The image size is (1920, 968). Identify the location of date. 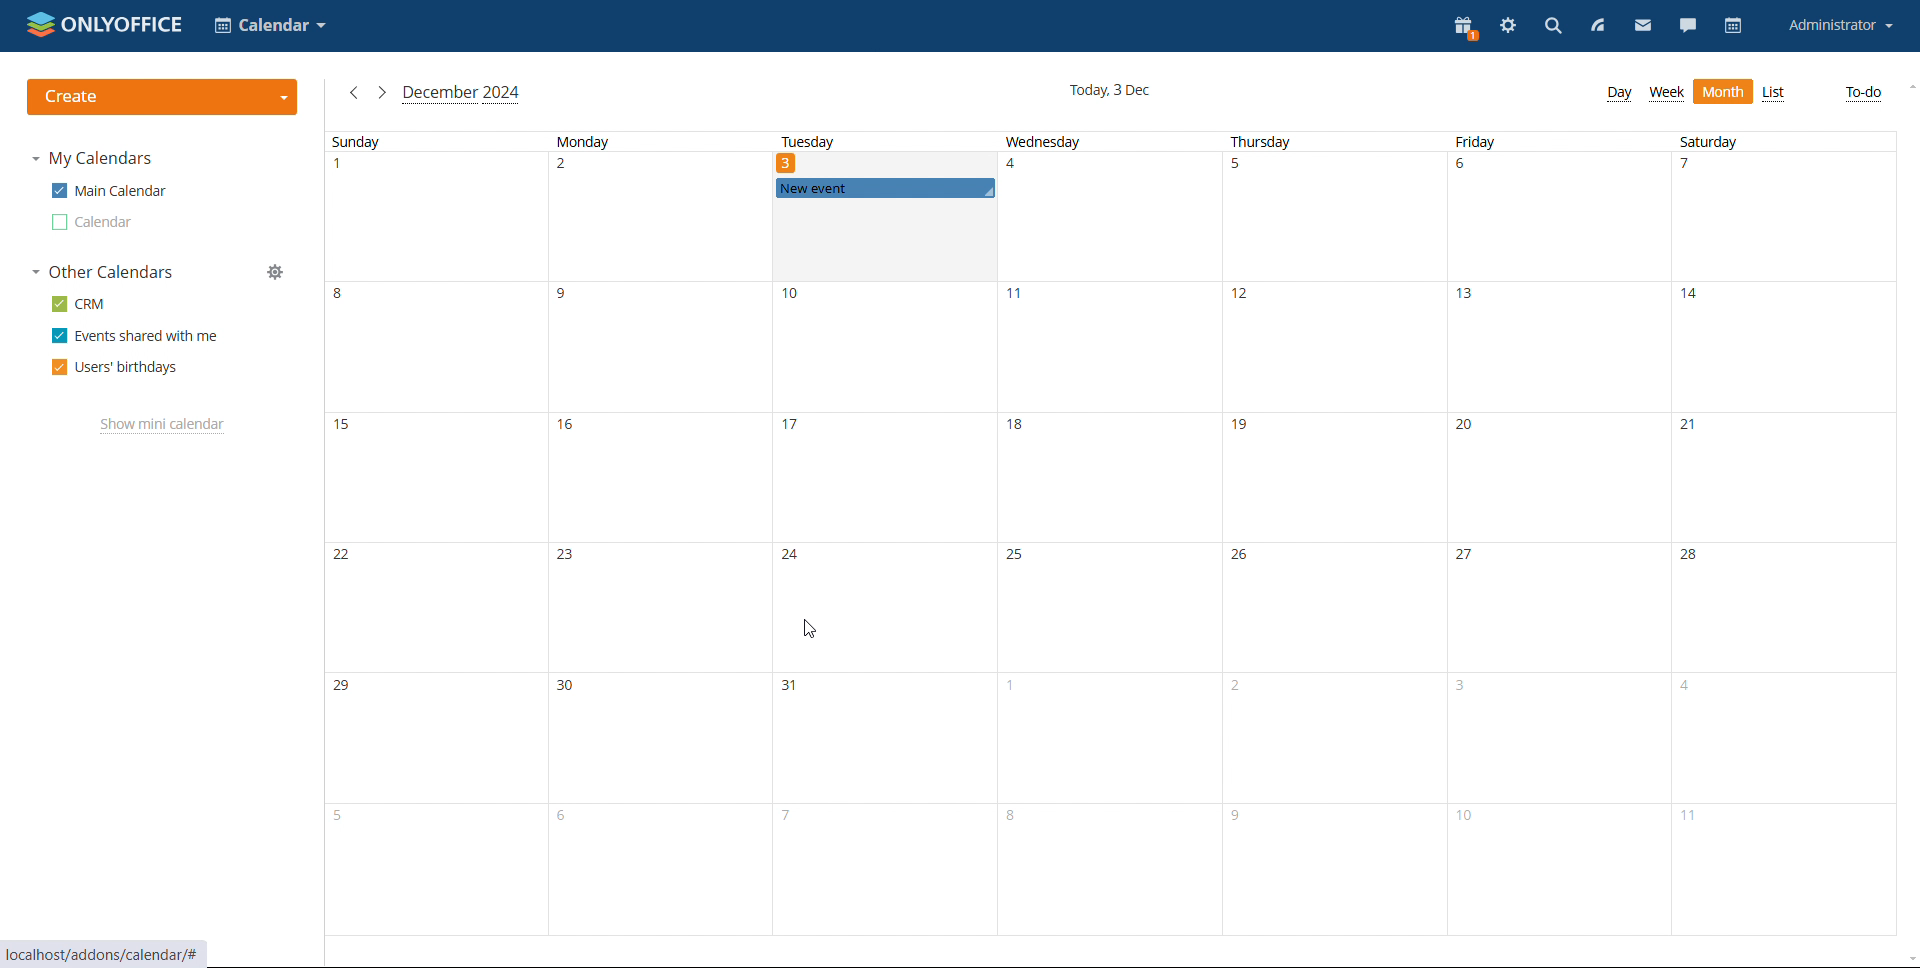
(1112, 606).